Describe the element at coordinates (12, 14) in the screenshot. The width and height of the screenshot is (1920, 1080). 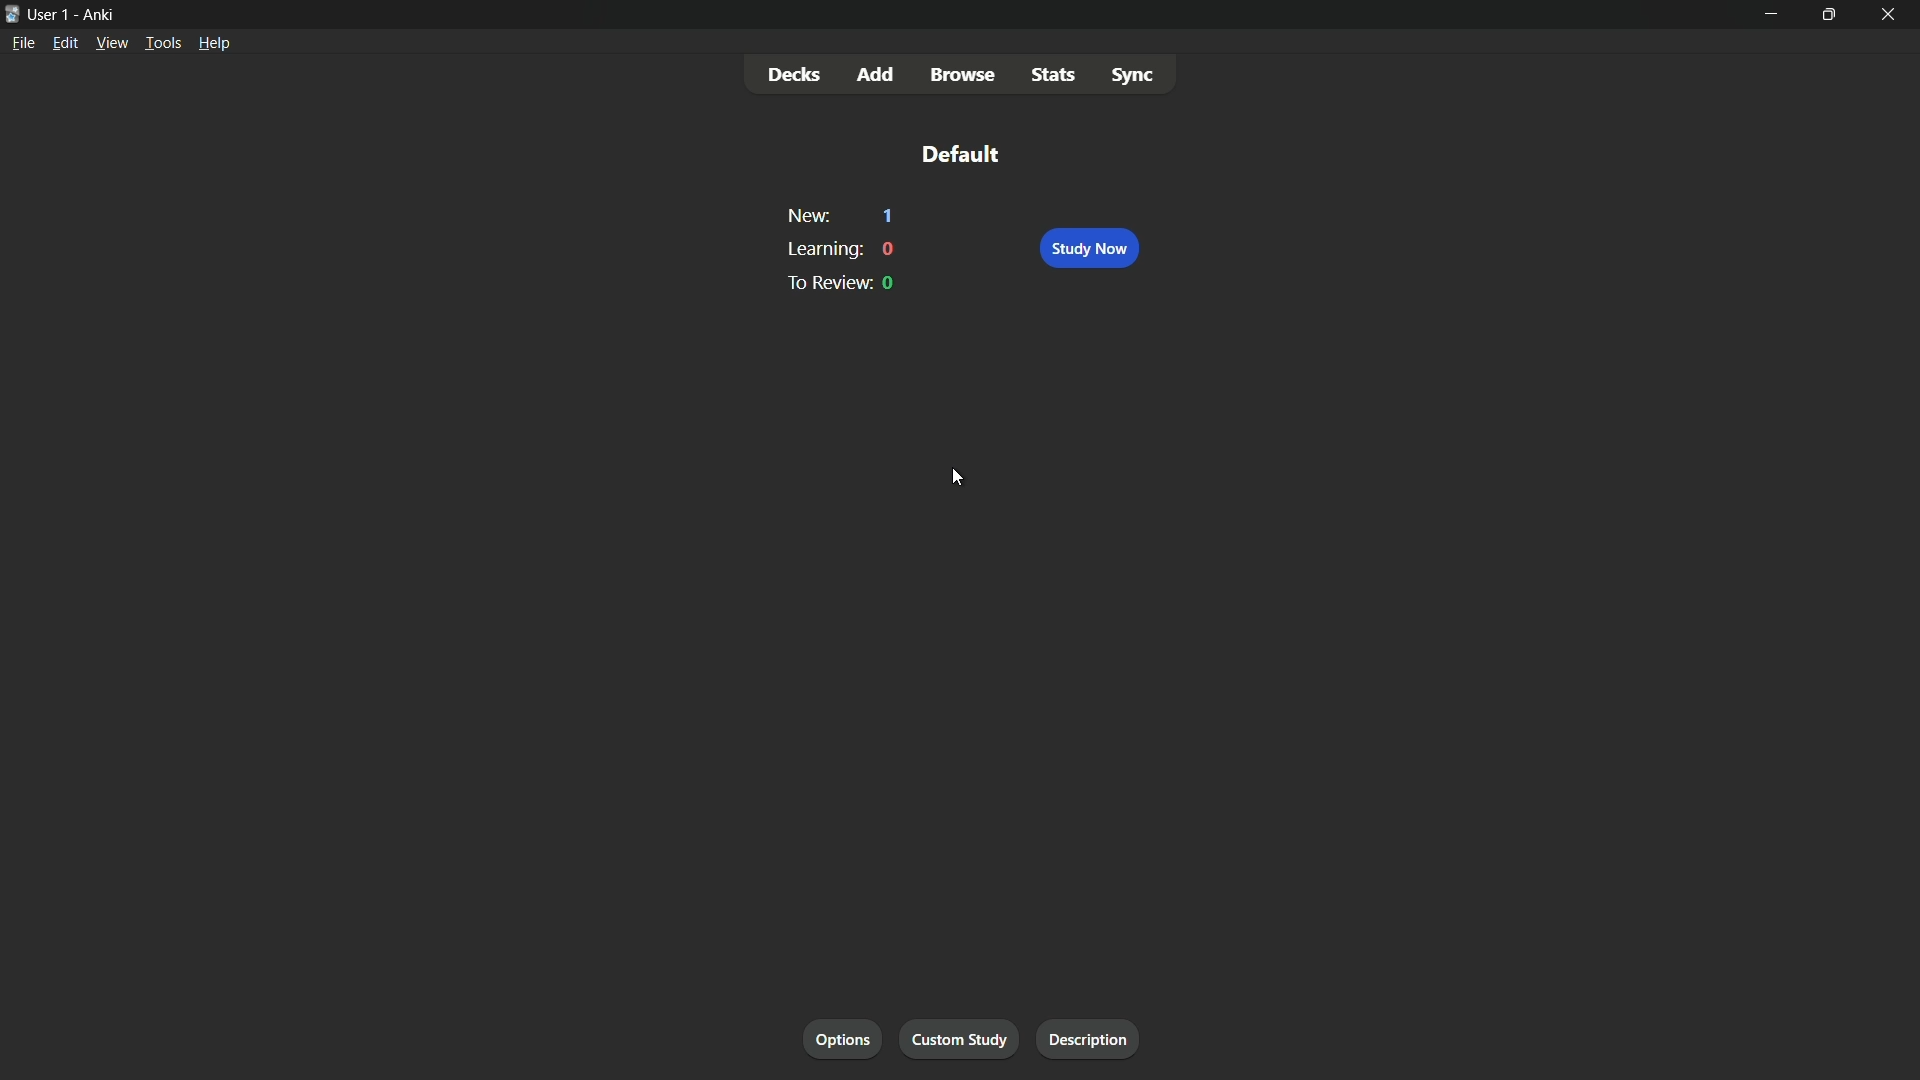
I see `app icon` at that location.